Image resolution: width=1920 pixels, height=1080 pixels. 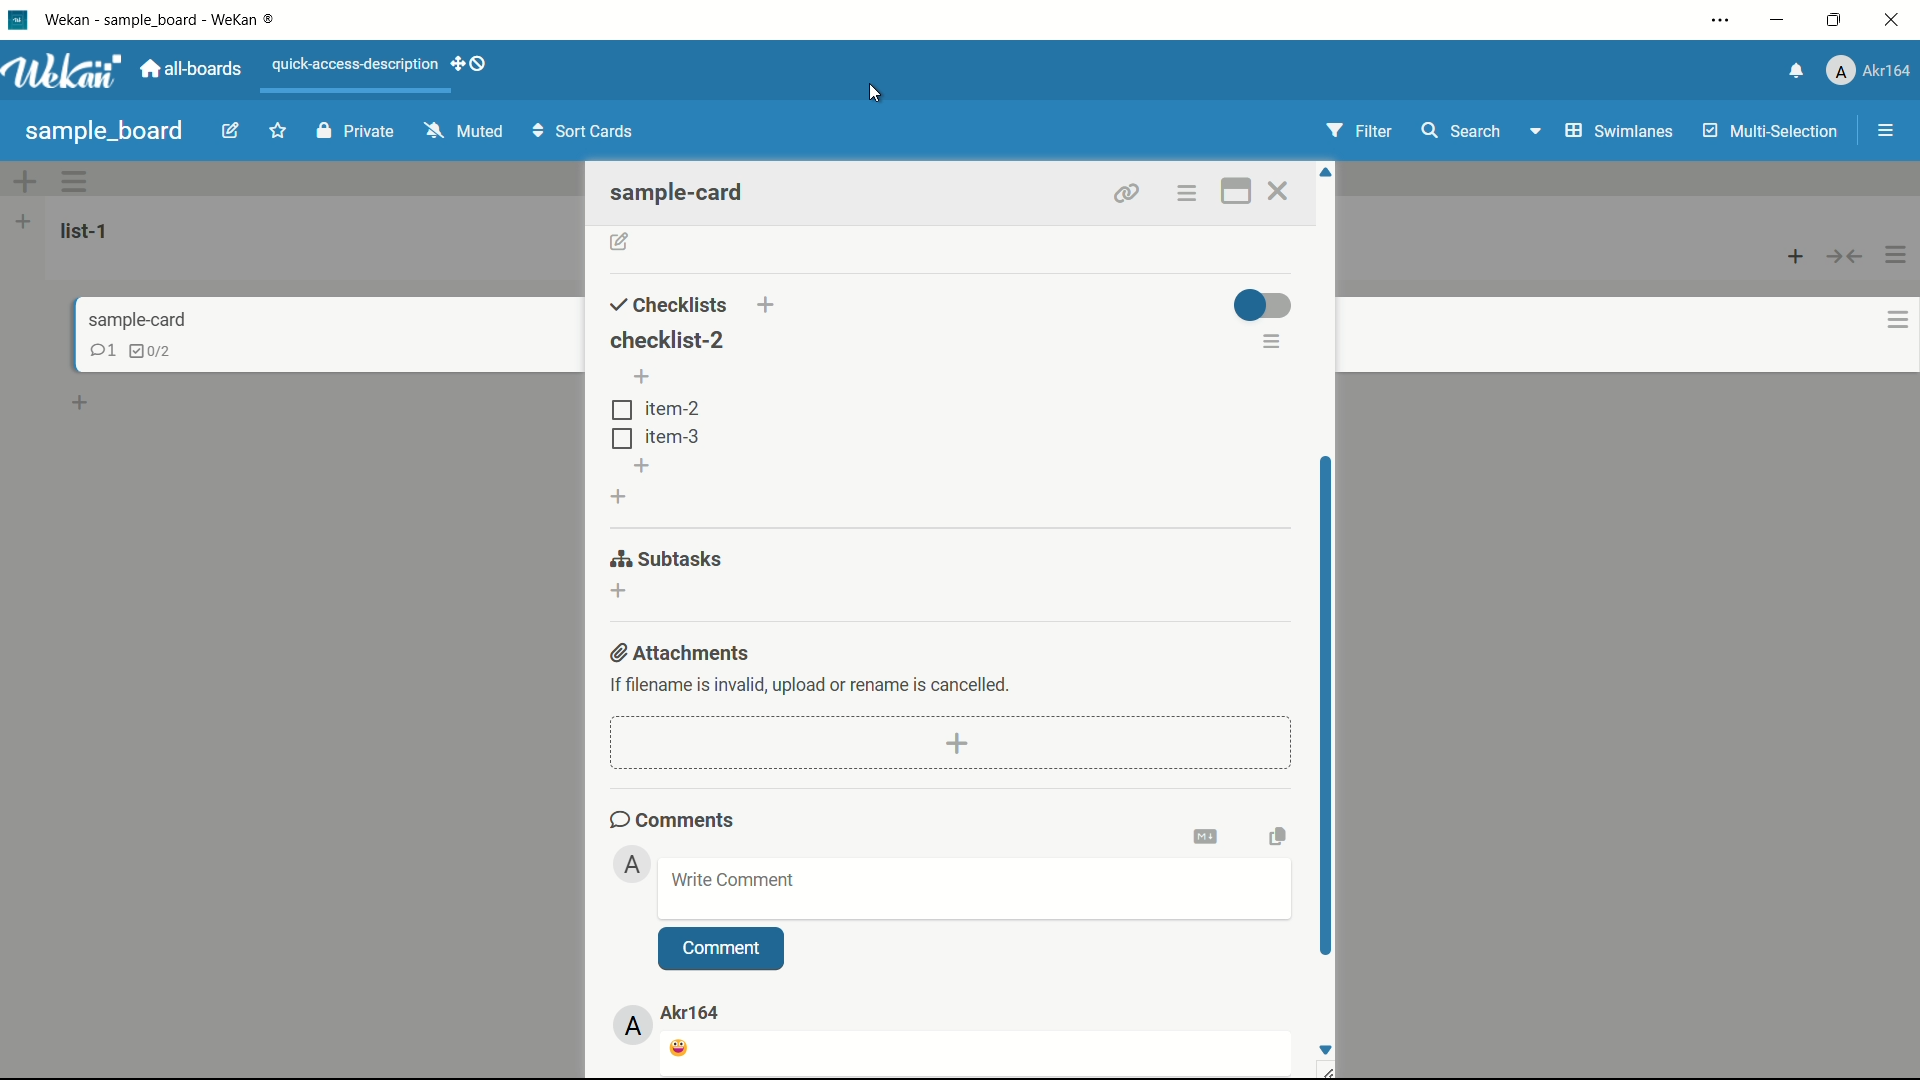 I want to click on swimlane actions, so click(x=76, y=182).